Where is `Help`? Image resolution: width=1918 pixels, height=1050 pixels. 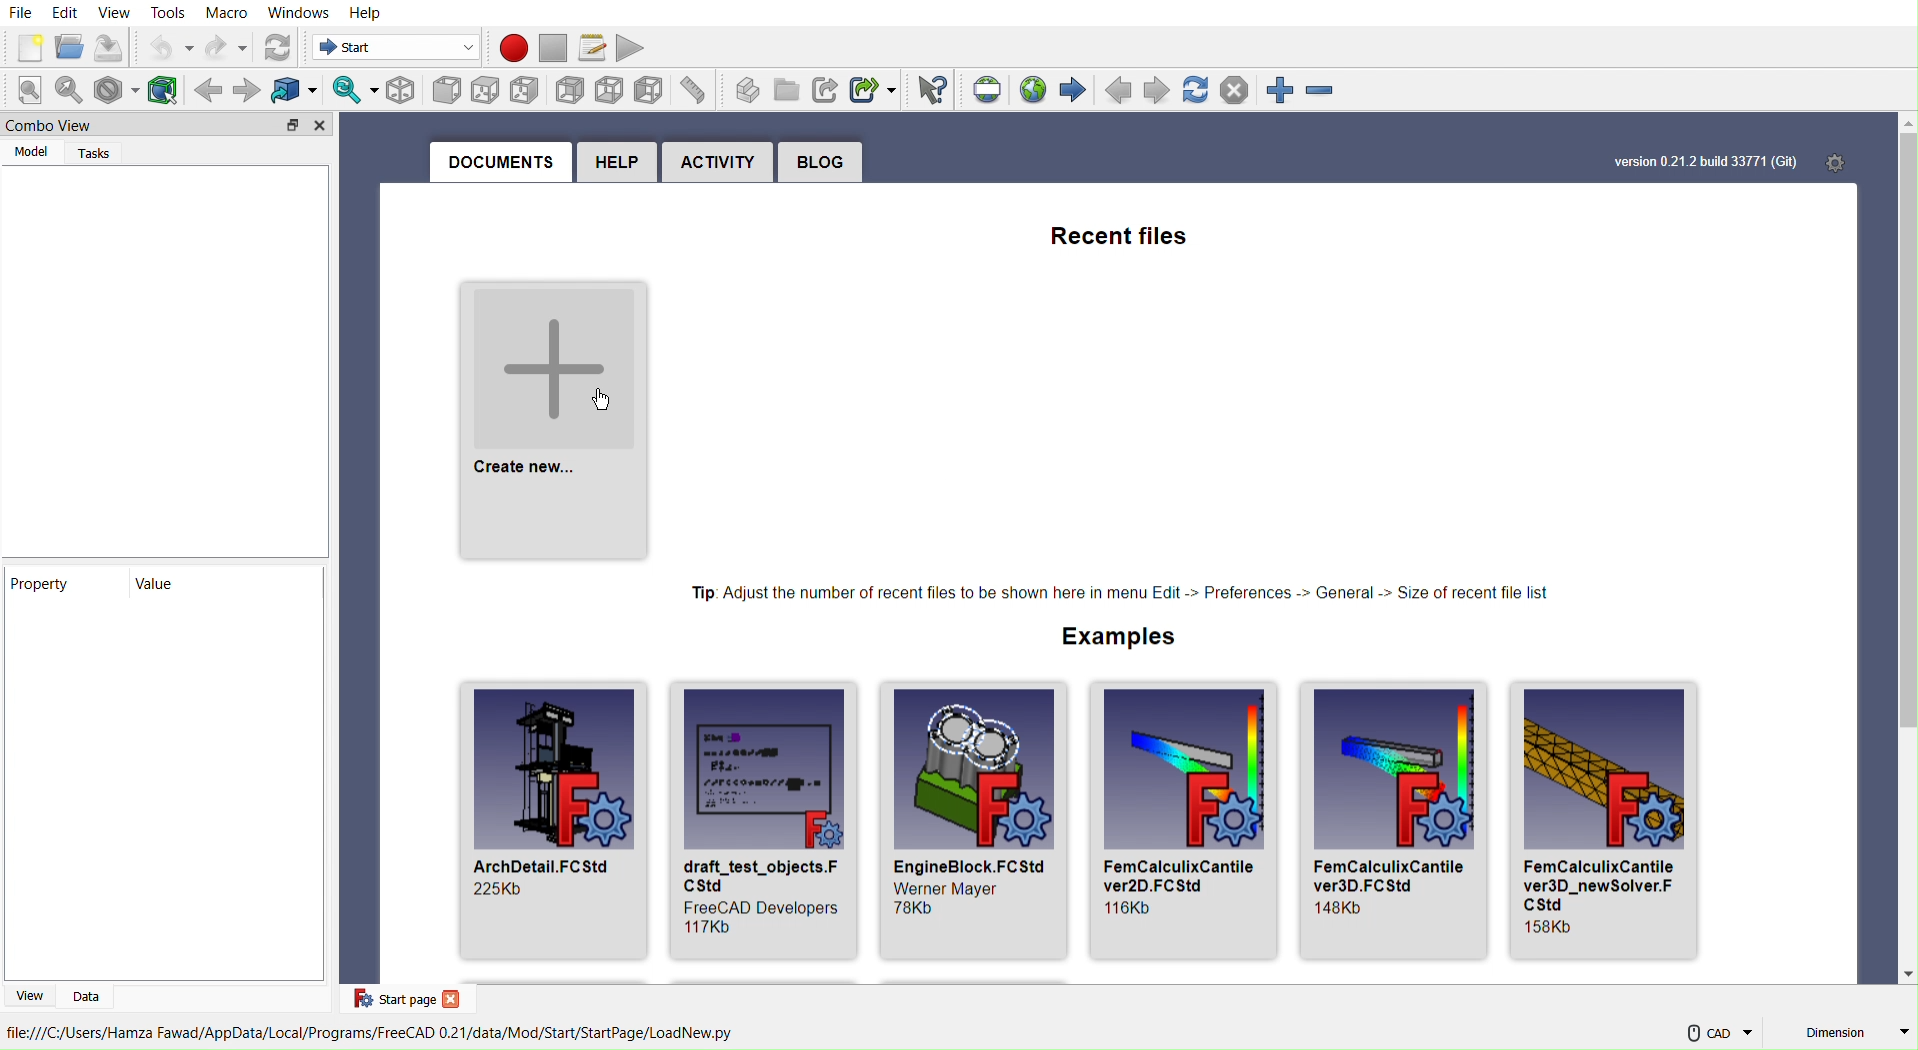 Help is located at coordinates (614, 164).